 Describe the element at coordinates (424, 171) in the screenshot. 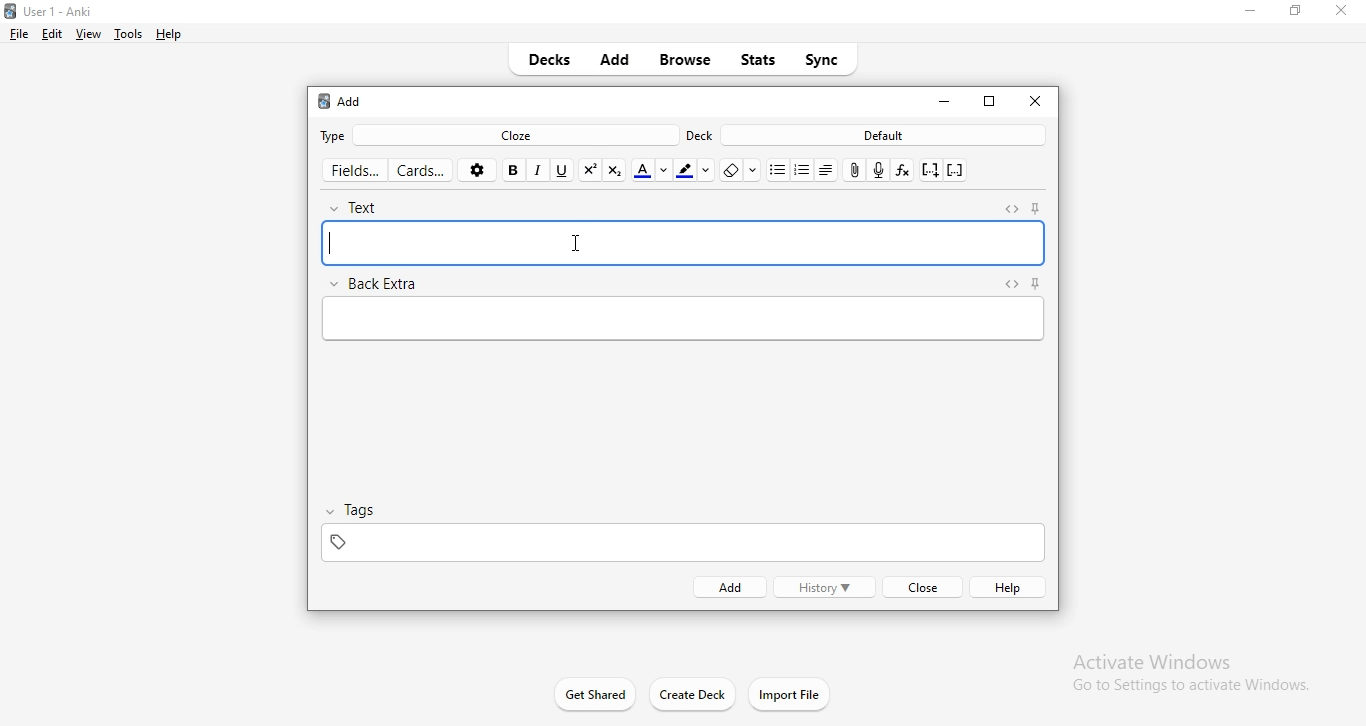

I see `cards` at that location.